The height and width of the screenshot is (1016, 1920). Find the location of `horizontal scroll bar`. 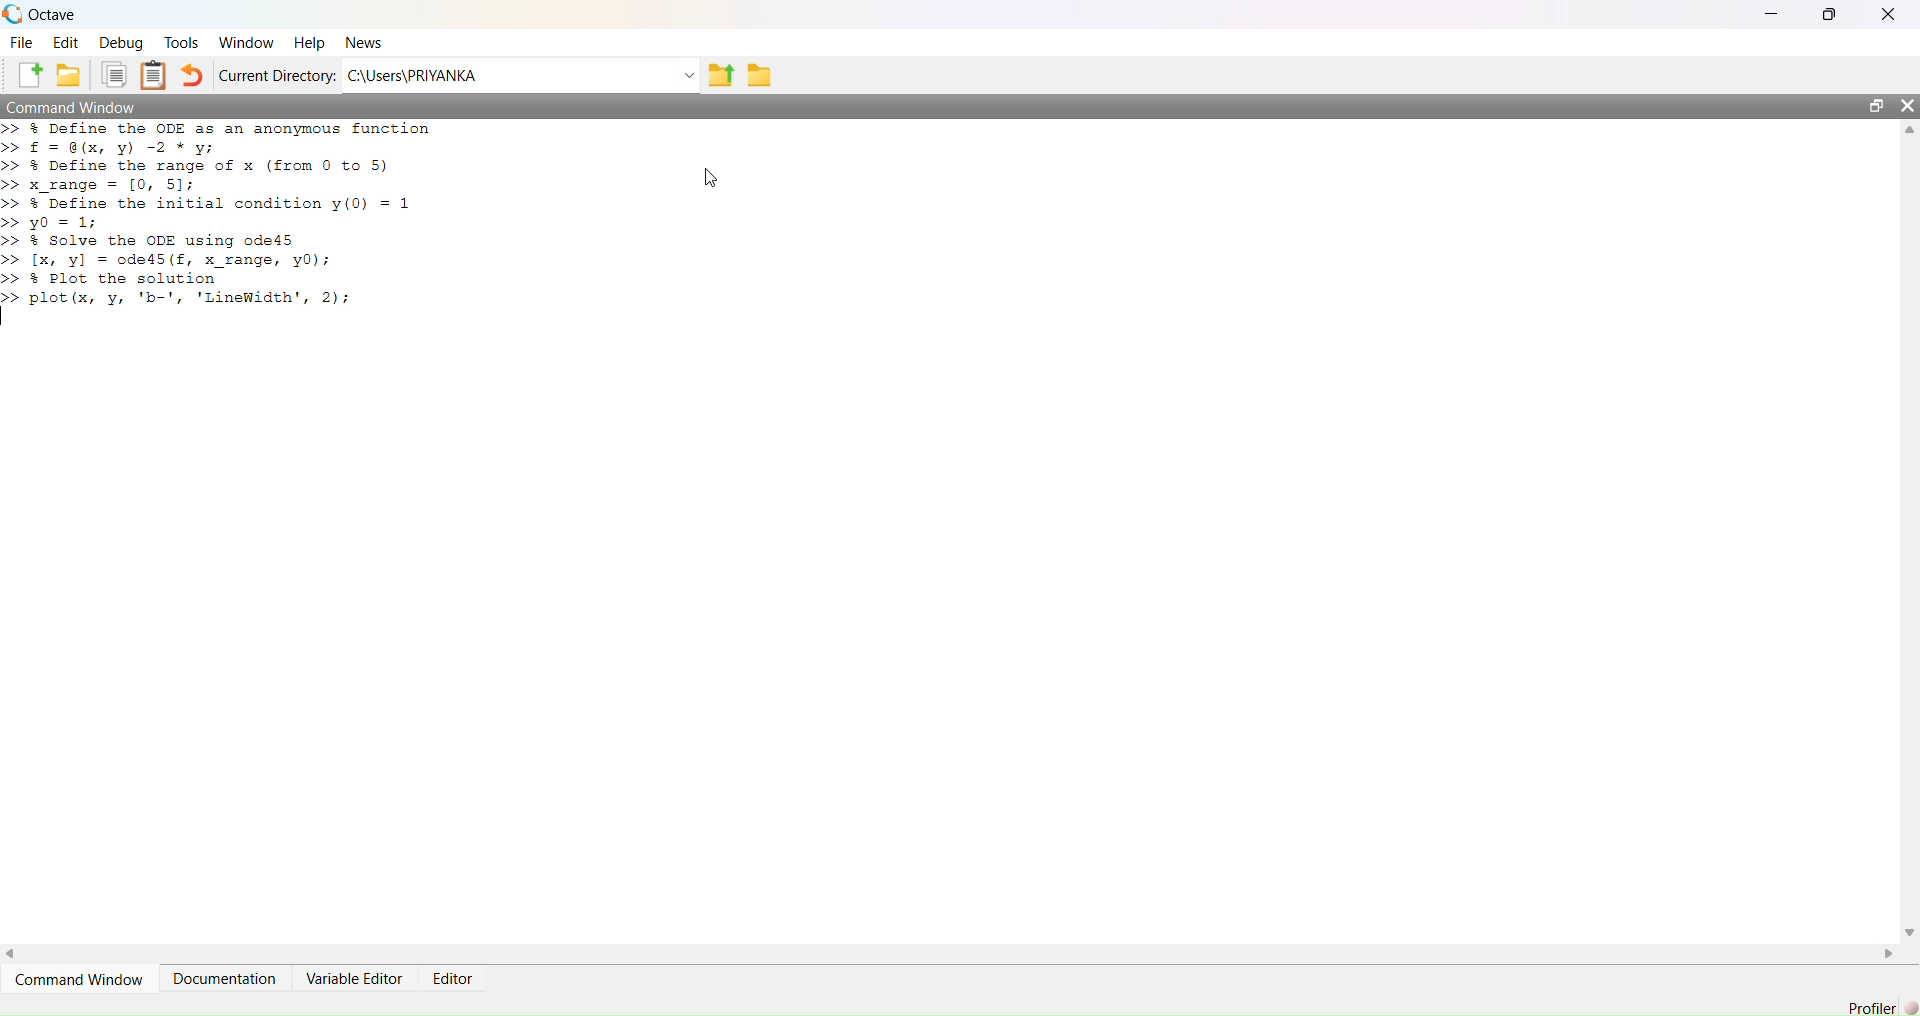

horizontal scroll bar is located at coordinates (951, 953).